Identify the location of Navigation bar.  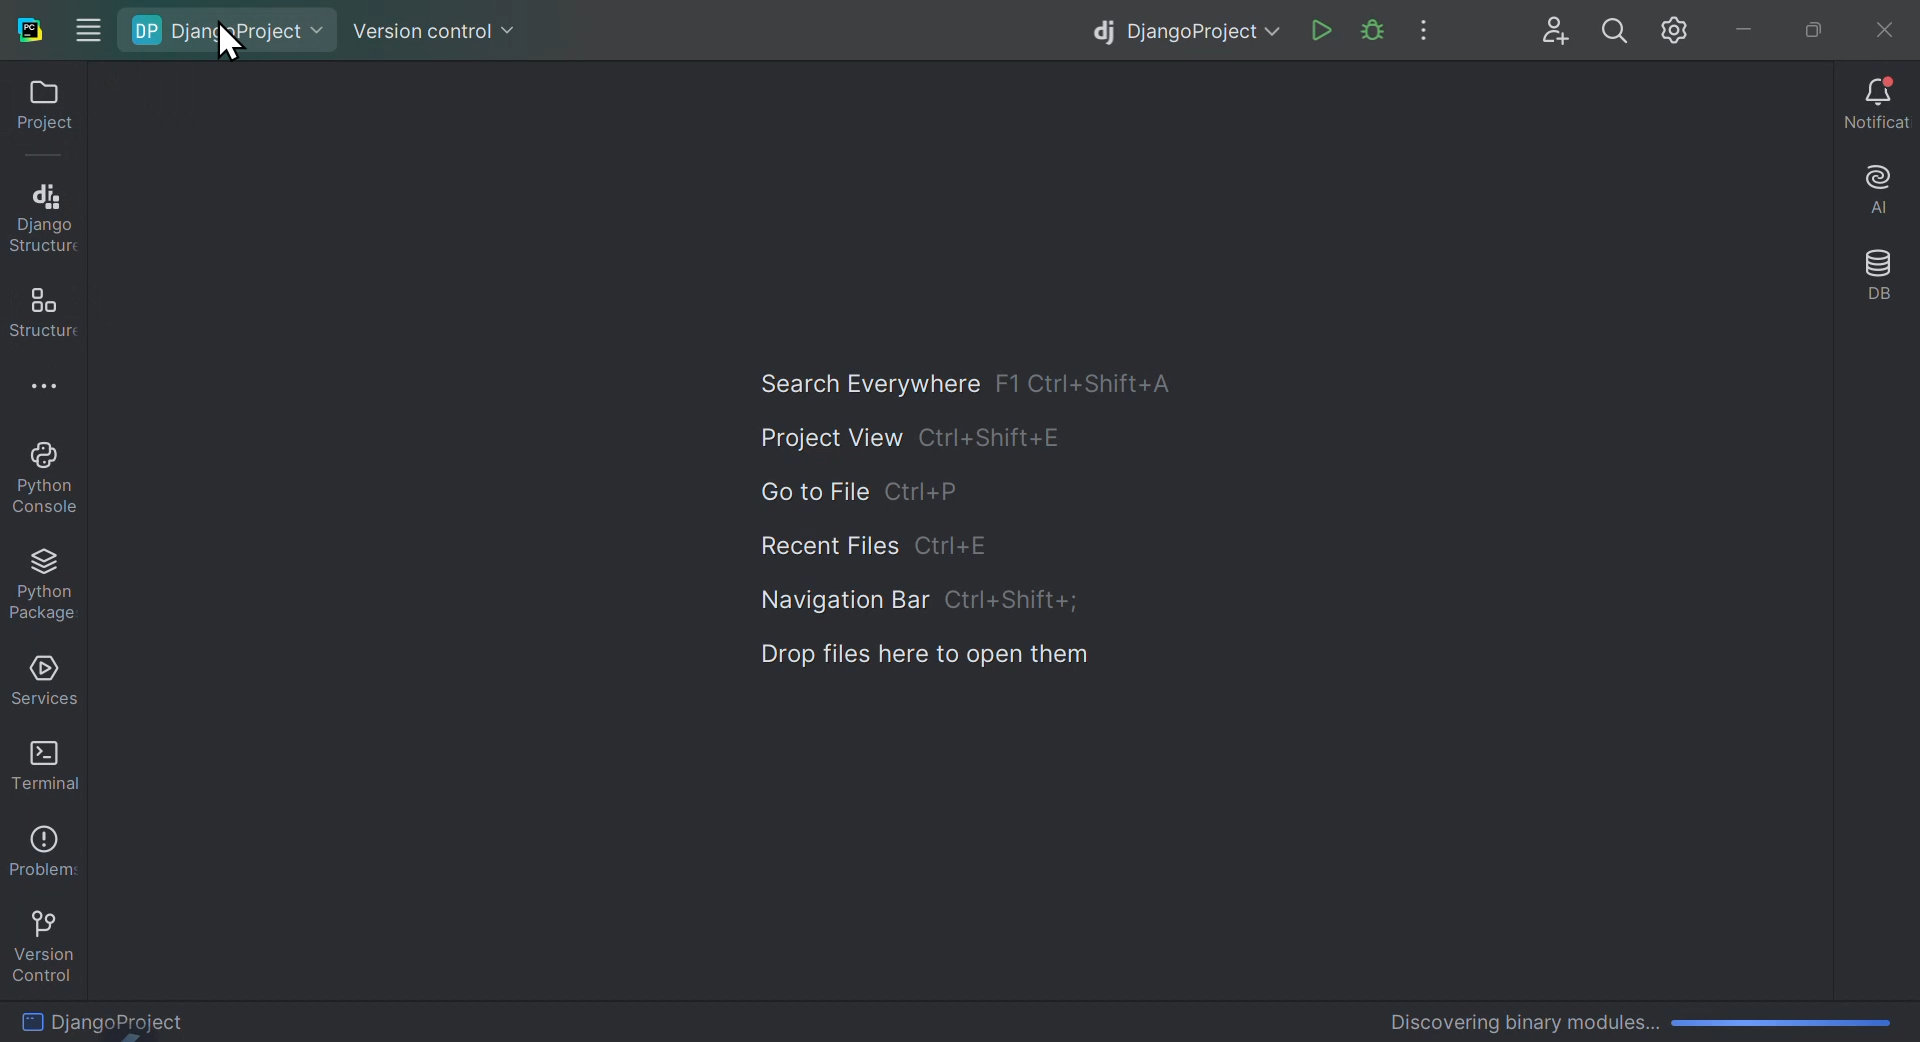
(836, 603).